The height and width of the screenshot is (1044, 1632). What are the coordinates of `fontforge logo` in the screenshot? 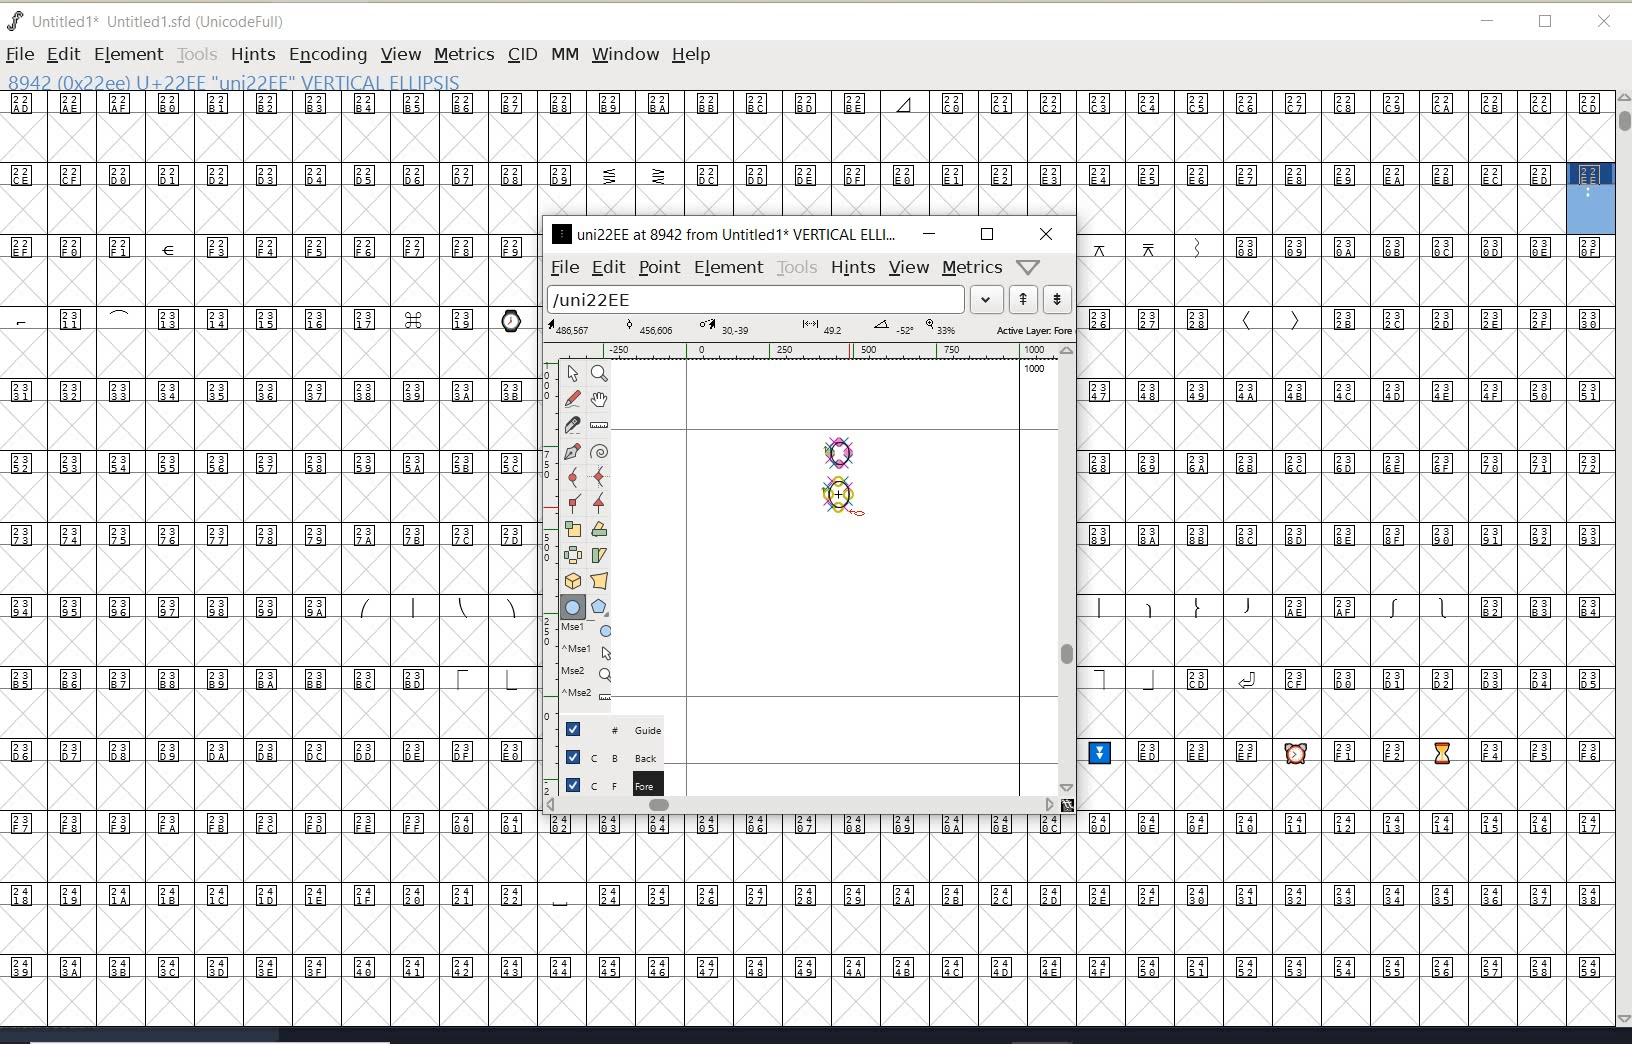 It's located at (16, 21).